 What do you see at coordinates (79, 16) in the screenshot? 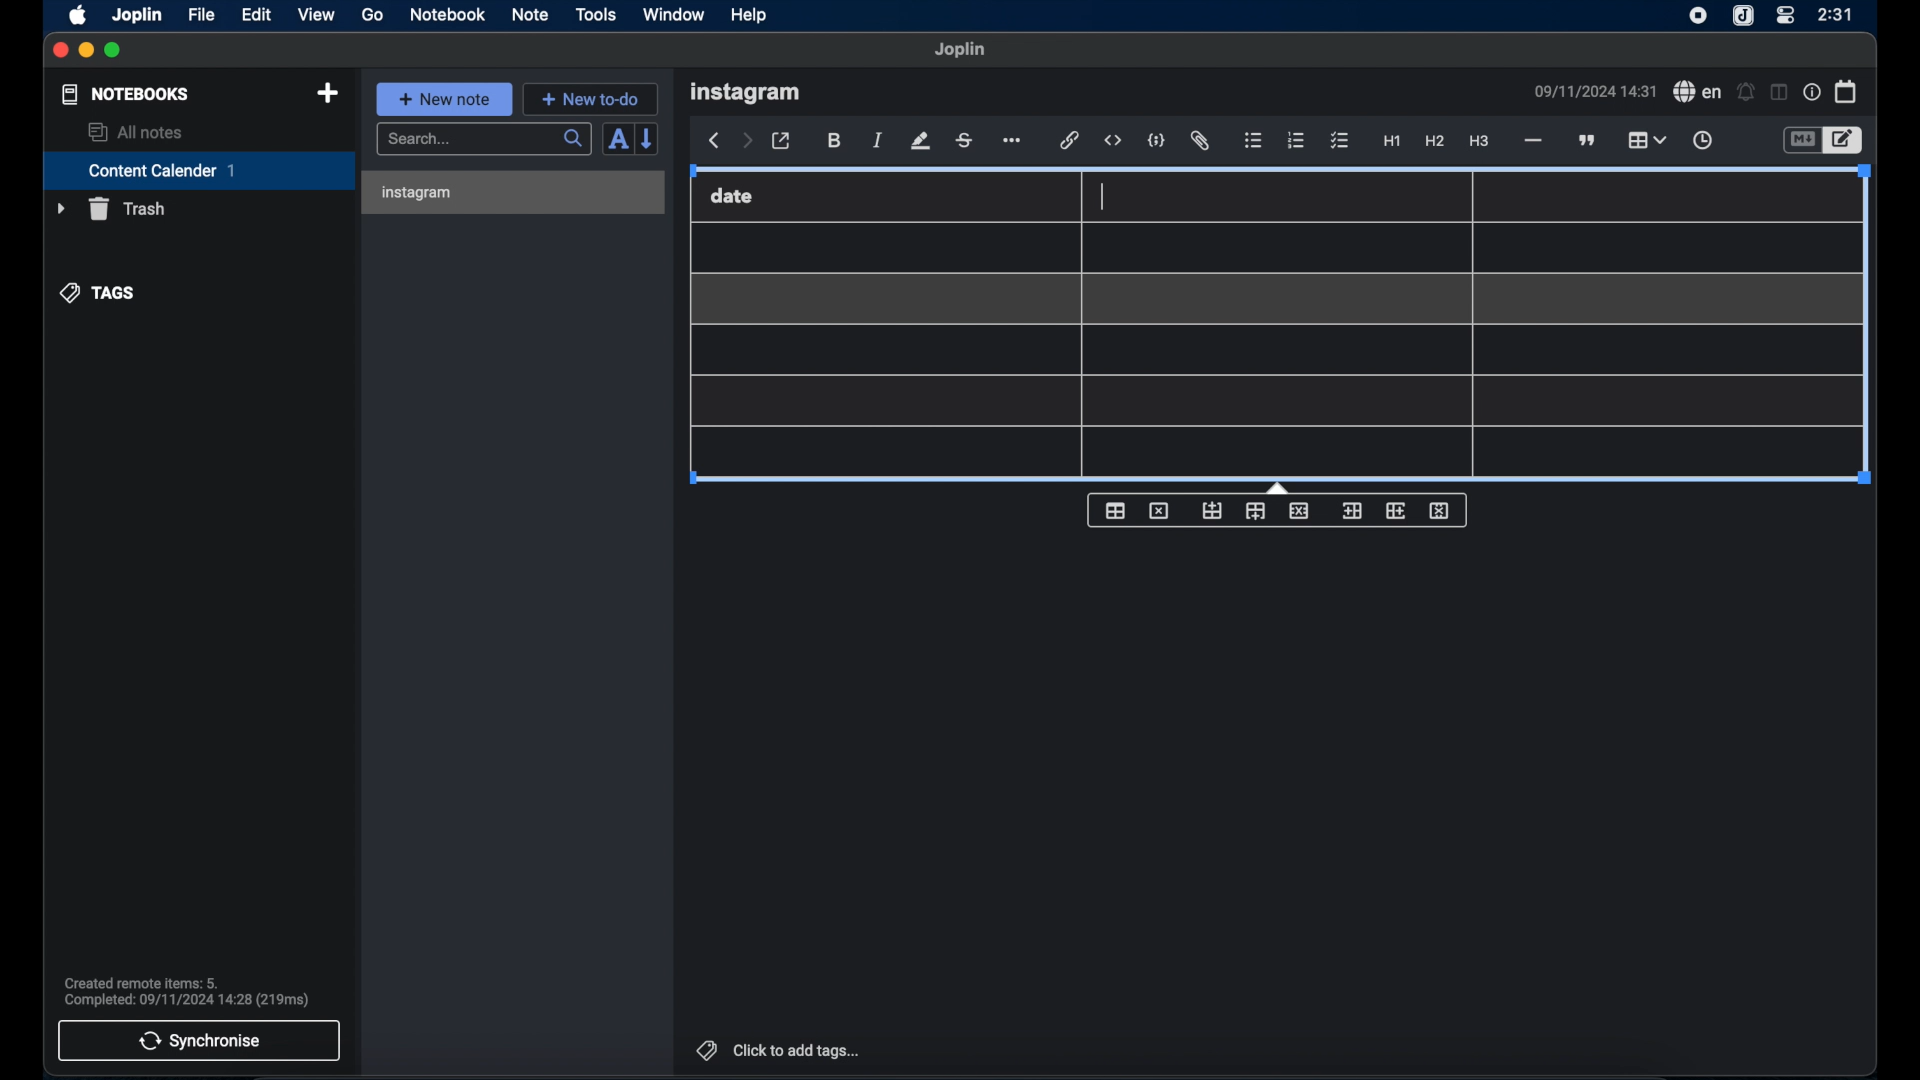
I see `apple icon` at bounding box center [79, 16].